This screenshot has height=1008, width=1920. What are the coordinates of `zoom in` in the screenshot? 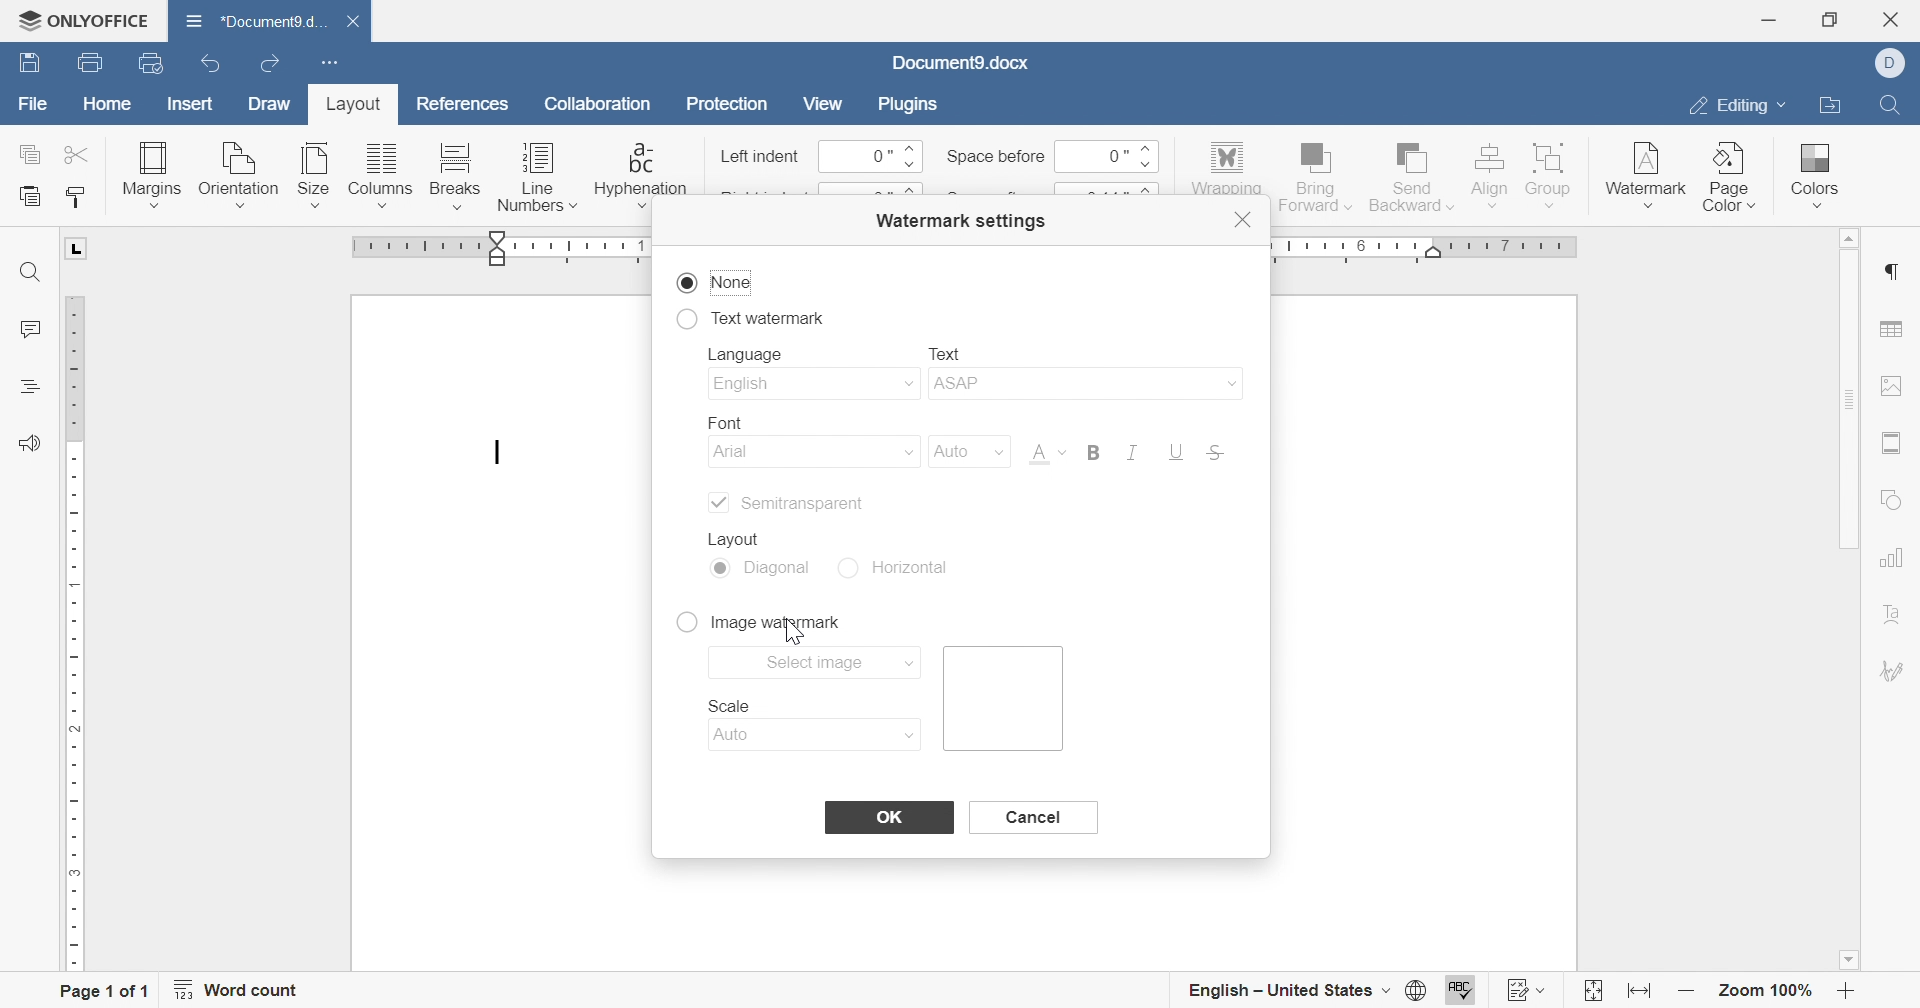 It's located at (1846, 994).